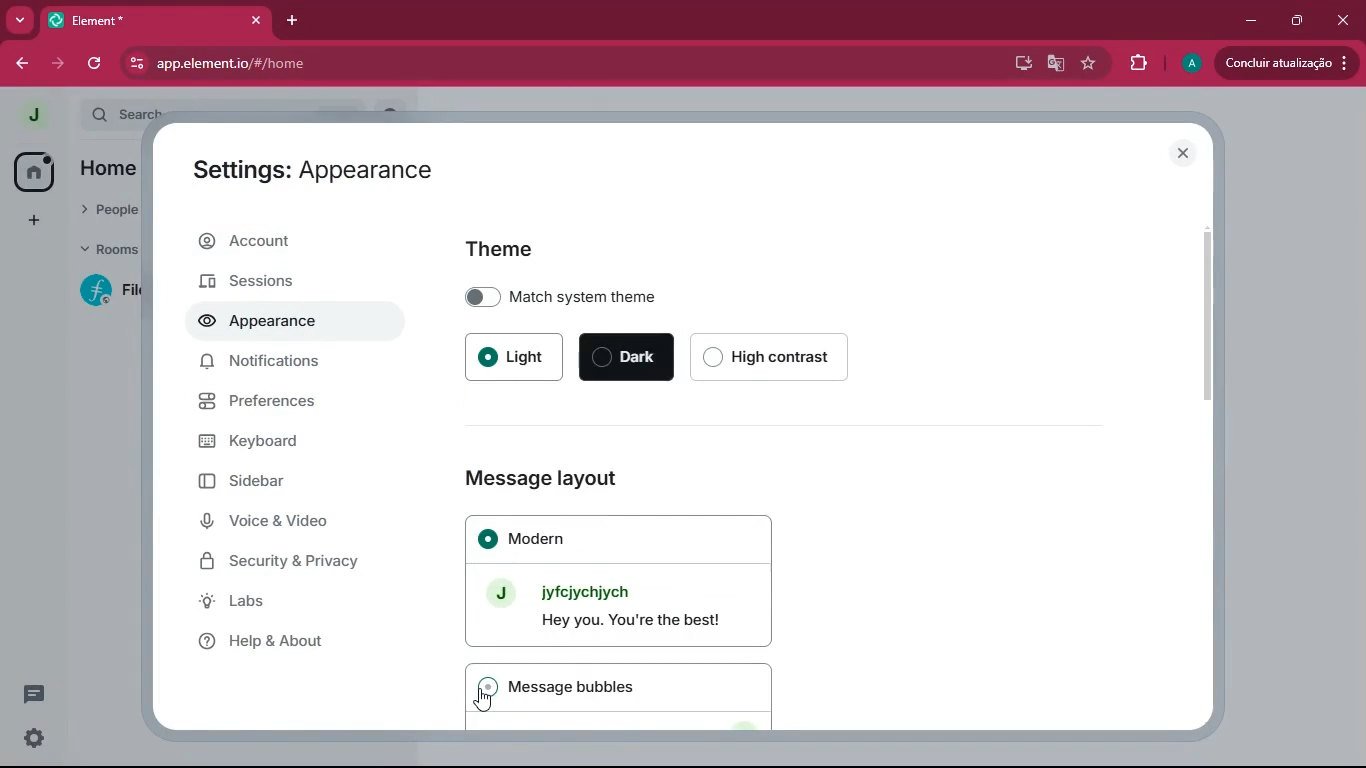 The width and height of the screenshot is (1366, 768). Describe the element at coordinates (267, 361) in the screenshot. I see `Notifications` at that location.